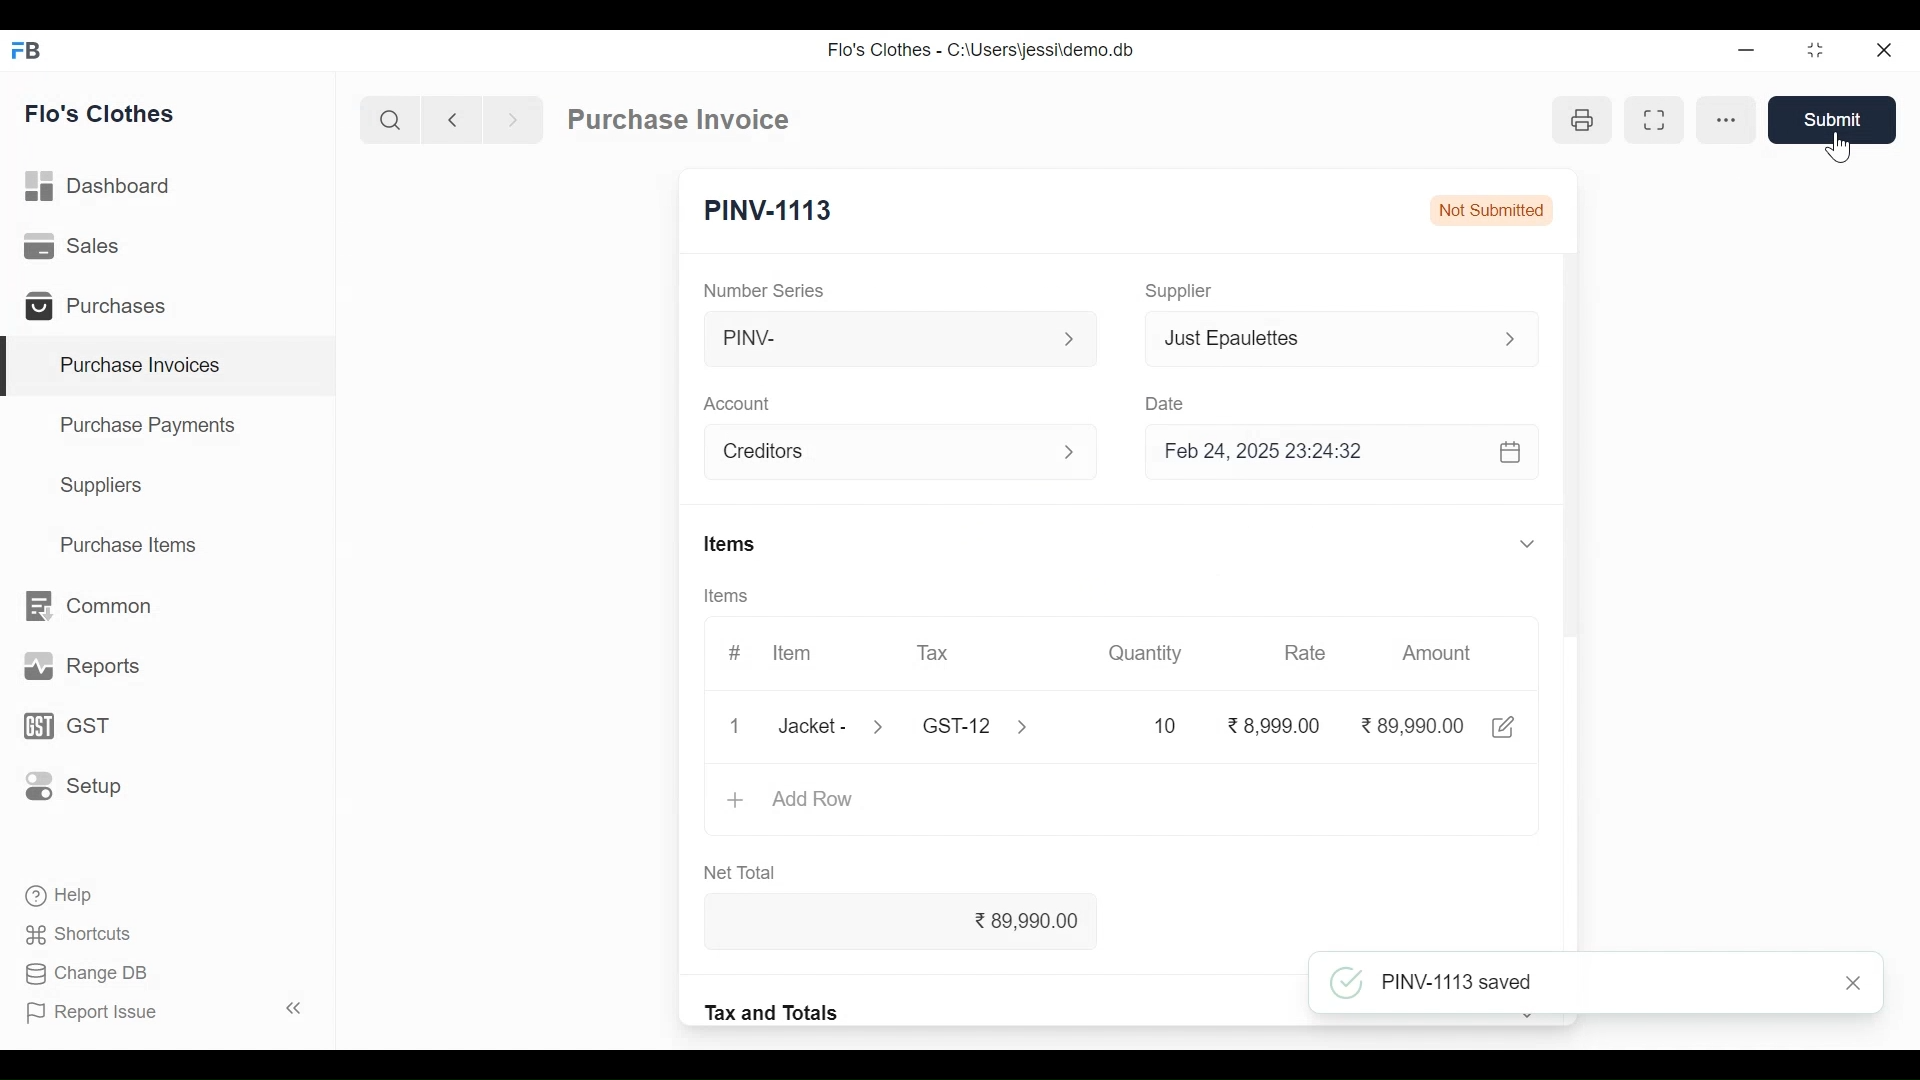 This screenshot has height=1080, width=1920. Describe the element at coordinates (1725, 117) in the screenshot. I see `more` at that location.